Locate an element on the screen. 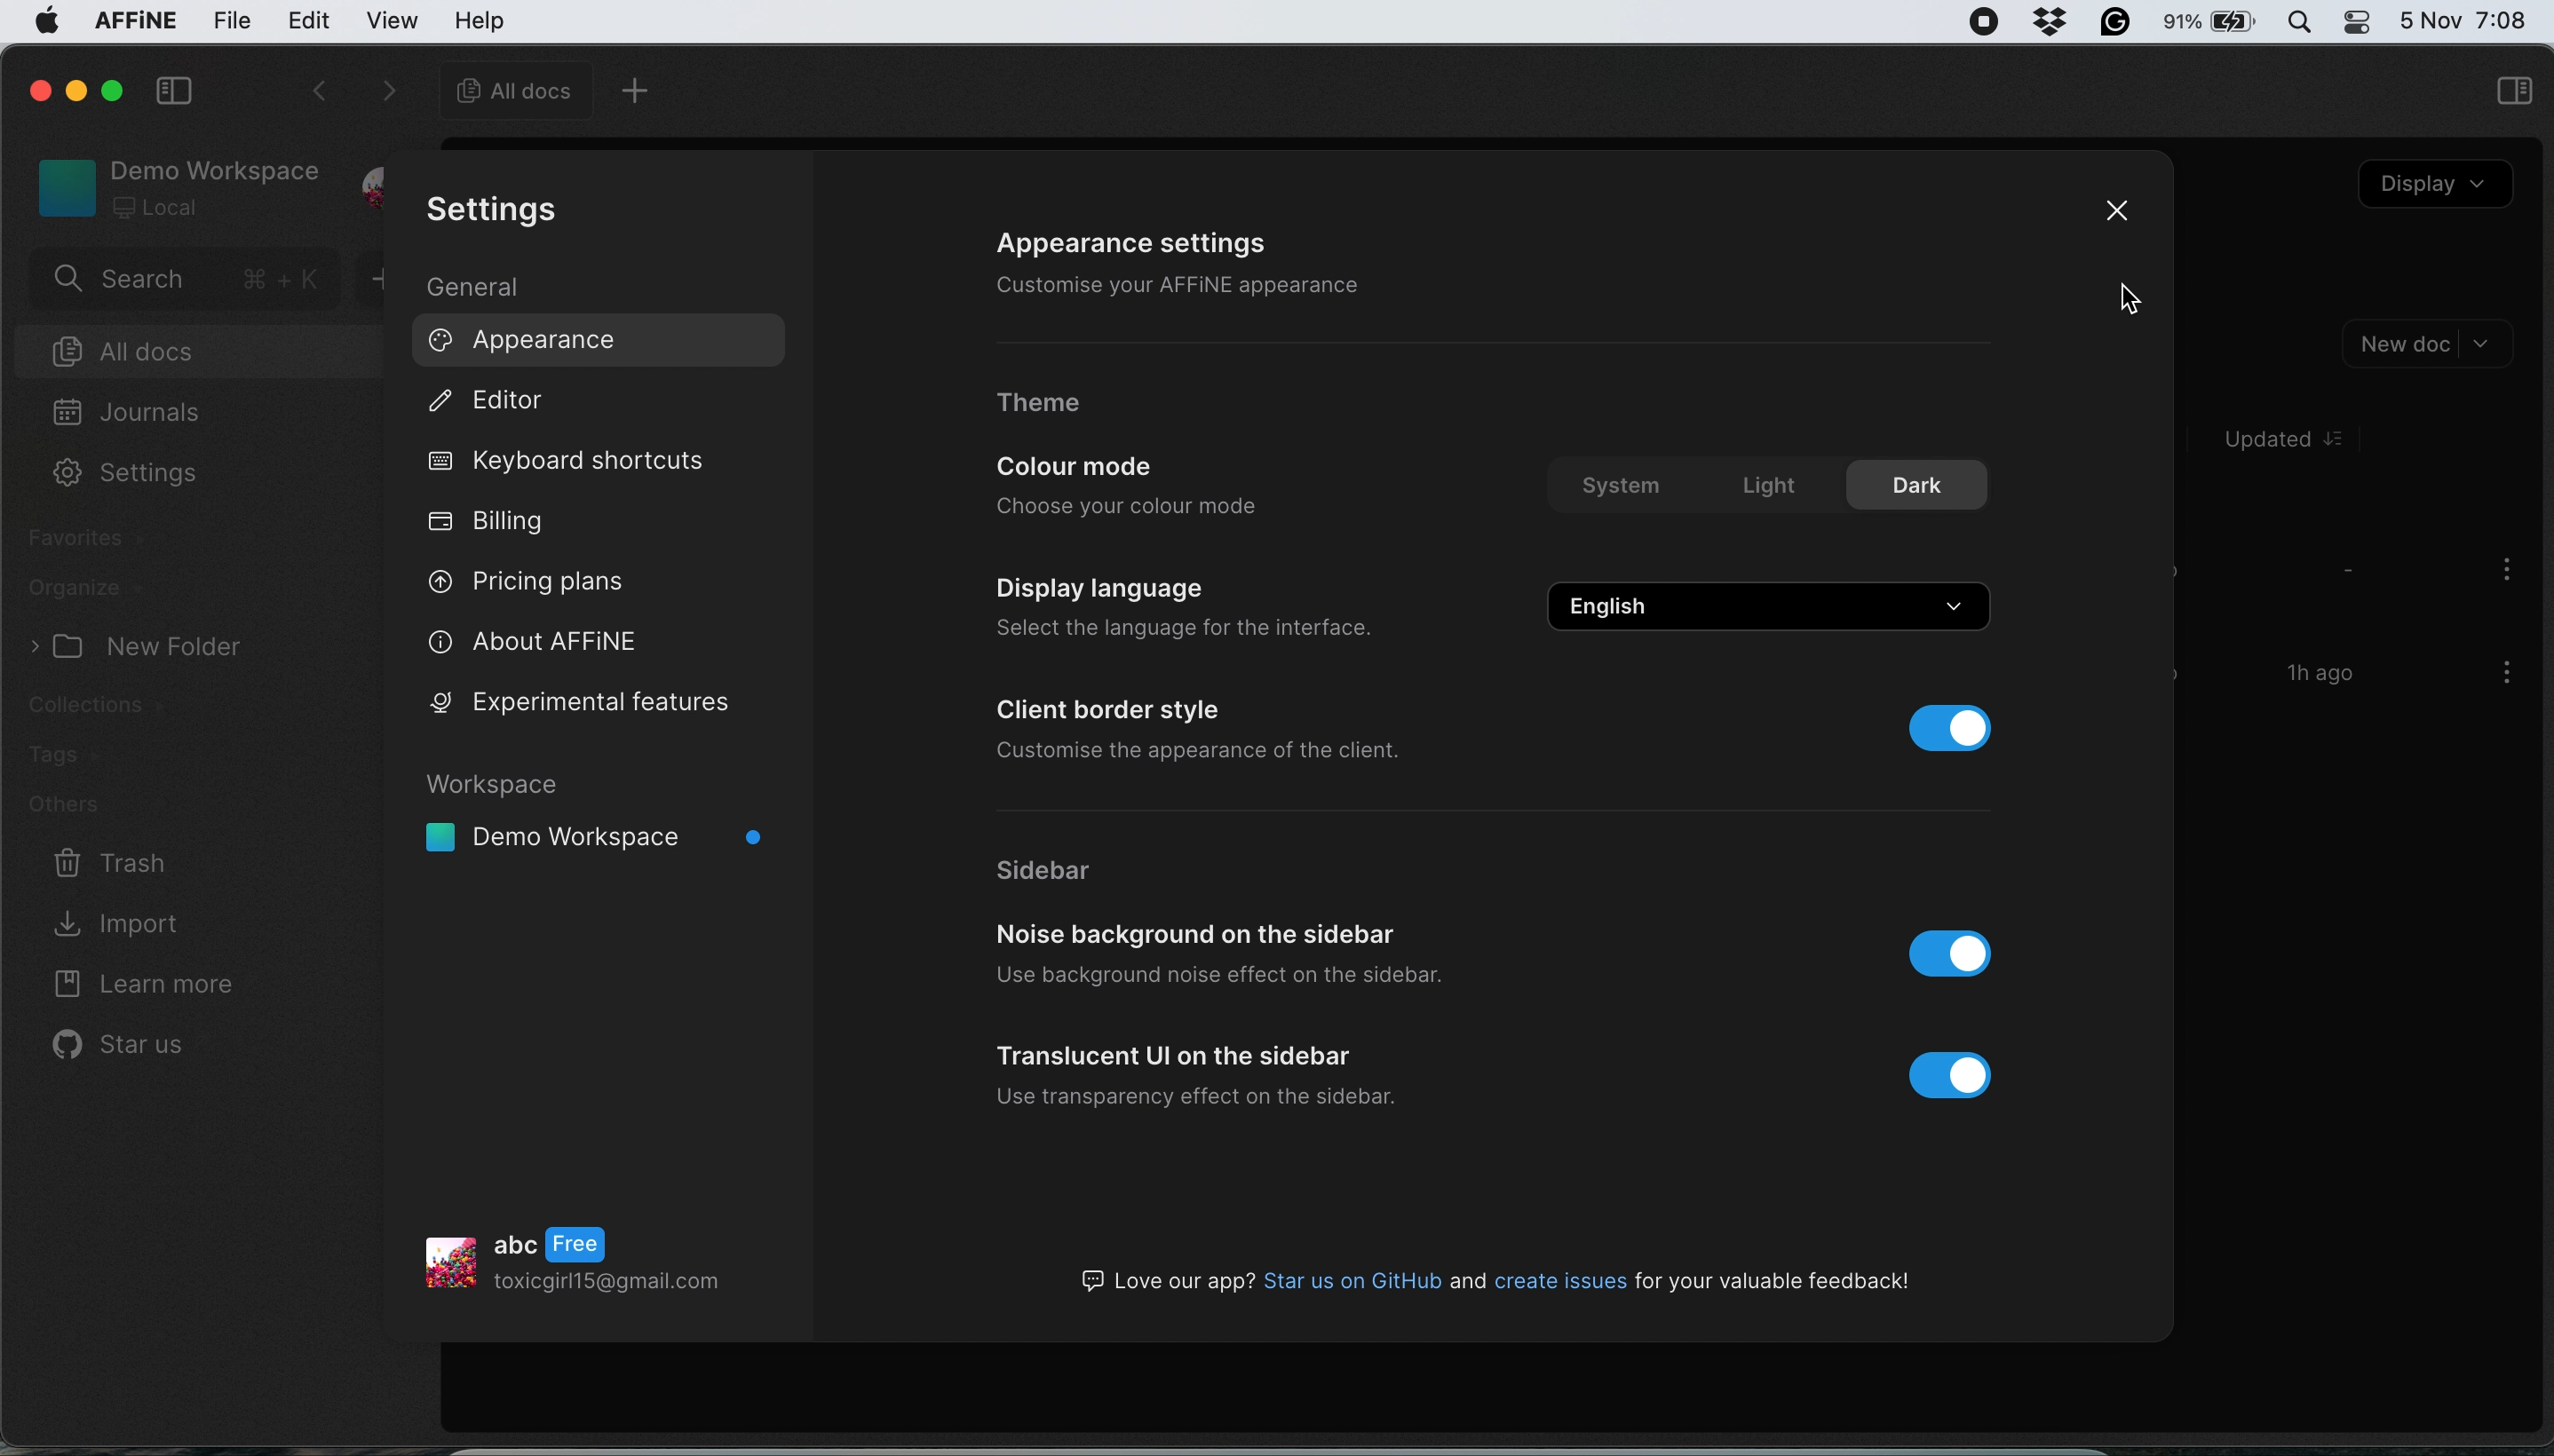  new tab is located at coordinates (634, 89).